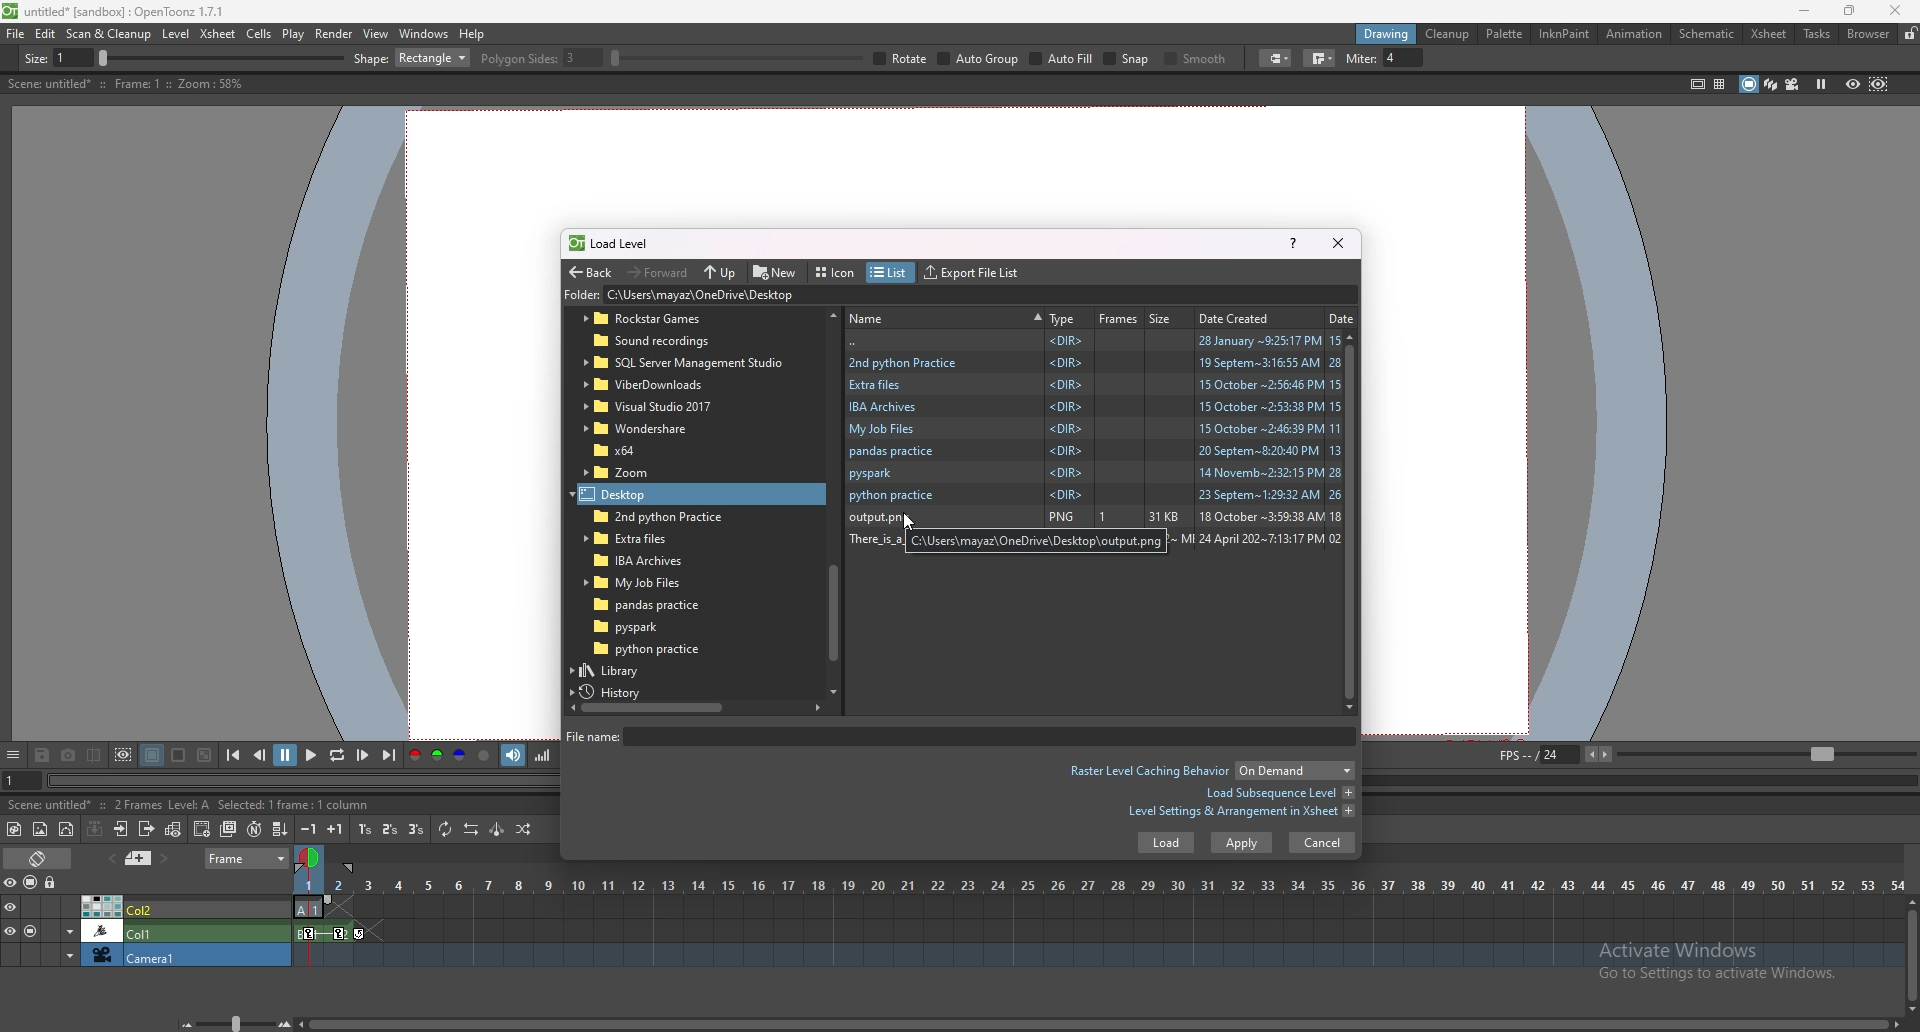 Image resolution: width=1920 pixels, height=1032 pixels. I want to click on browser, so click(1869, 34).